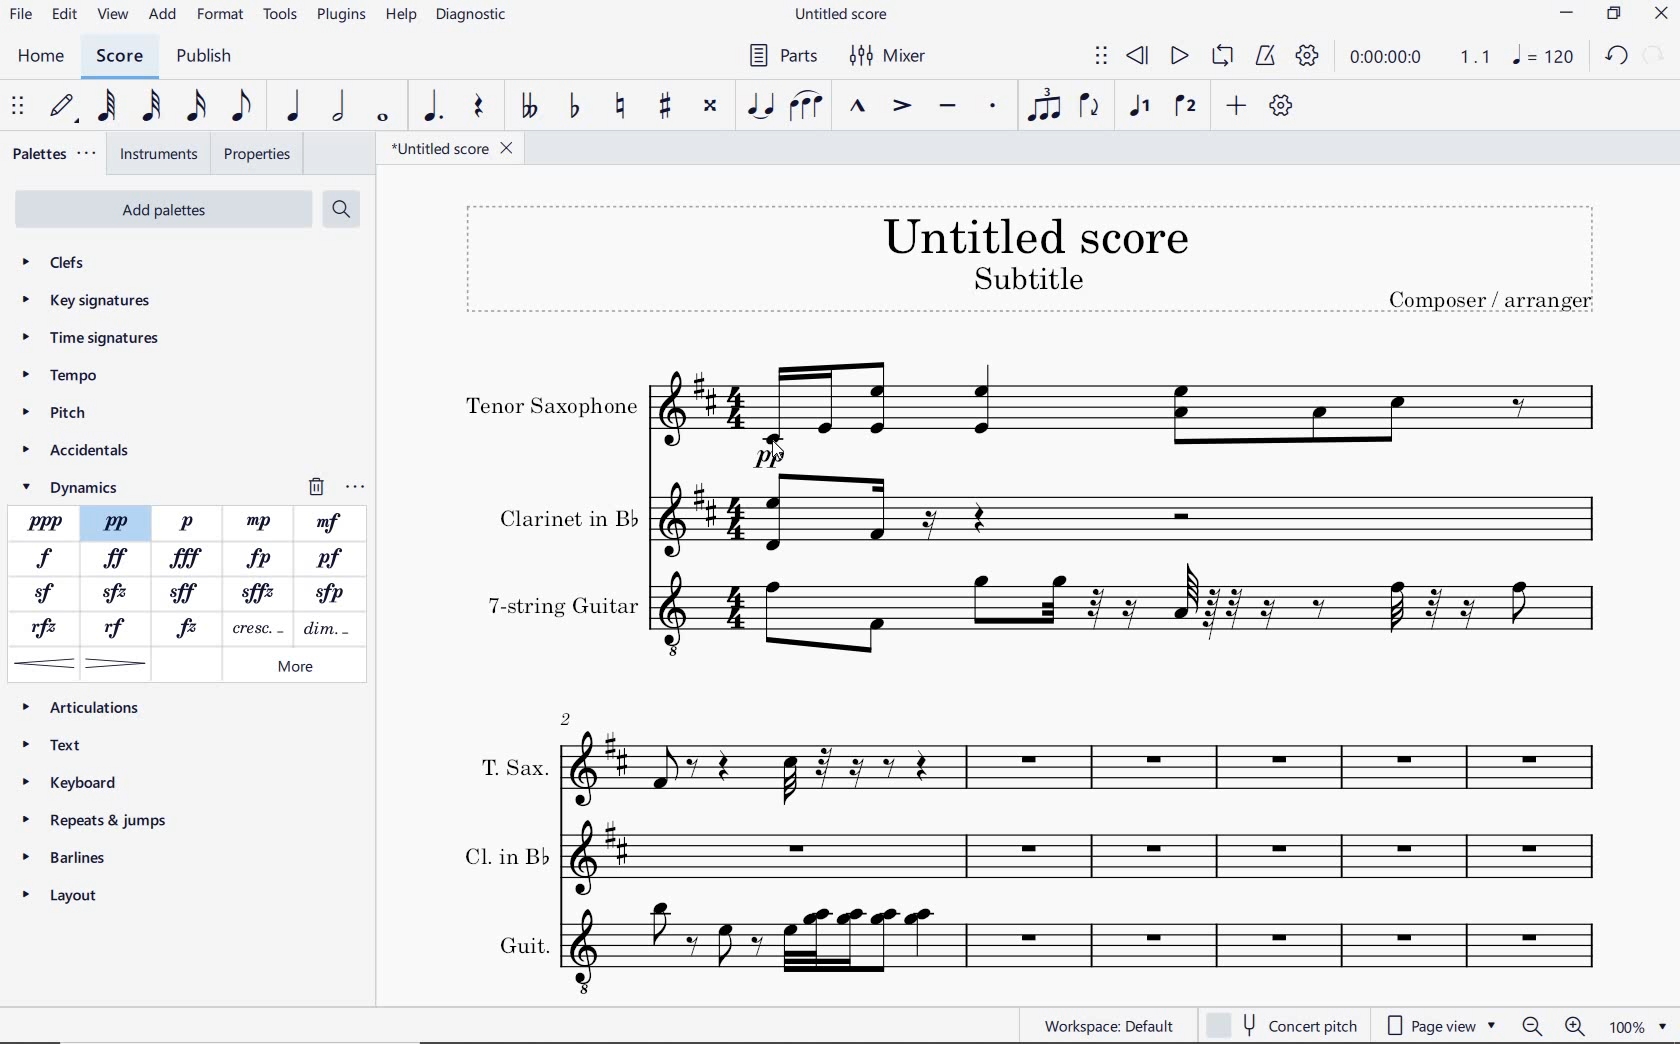  I want to click on MP (MEZZO-PIANO), so click(261, 522).